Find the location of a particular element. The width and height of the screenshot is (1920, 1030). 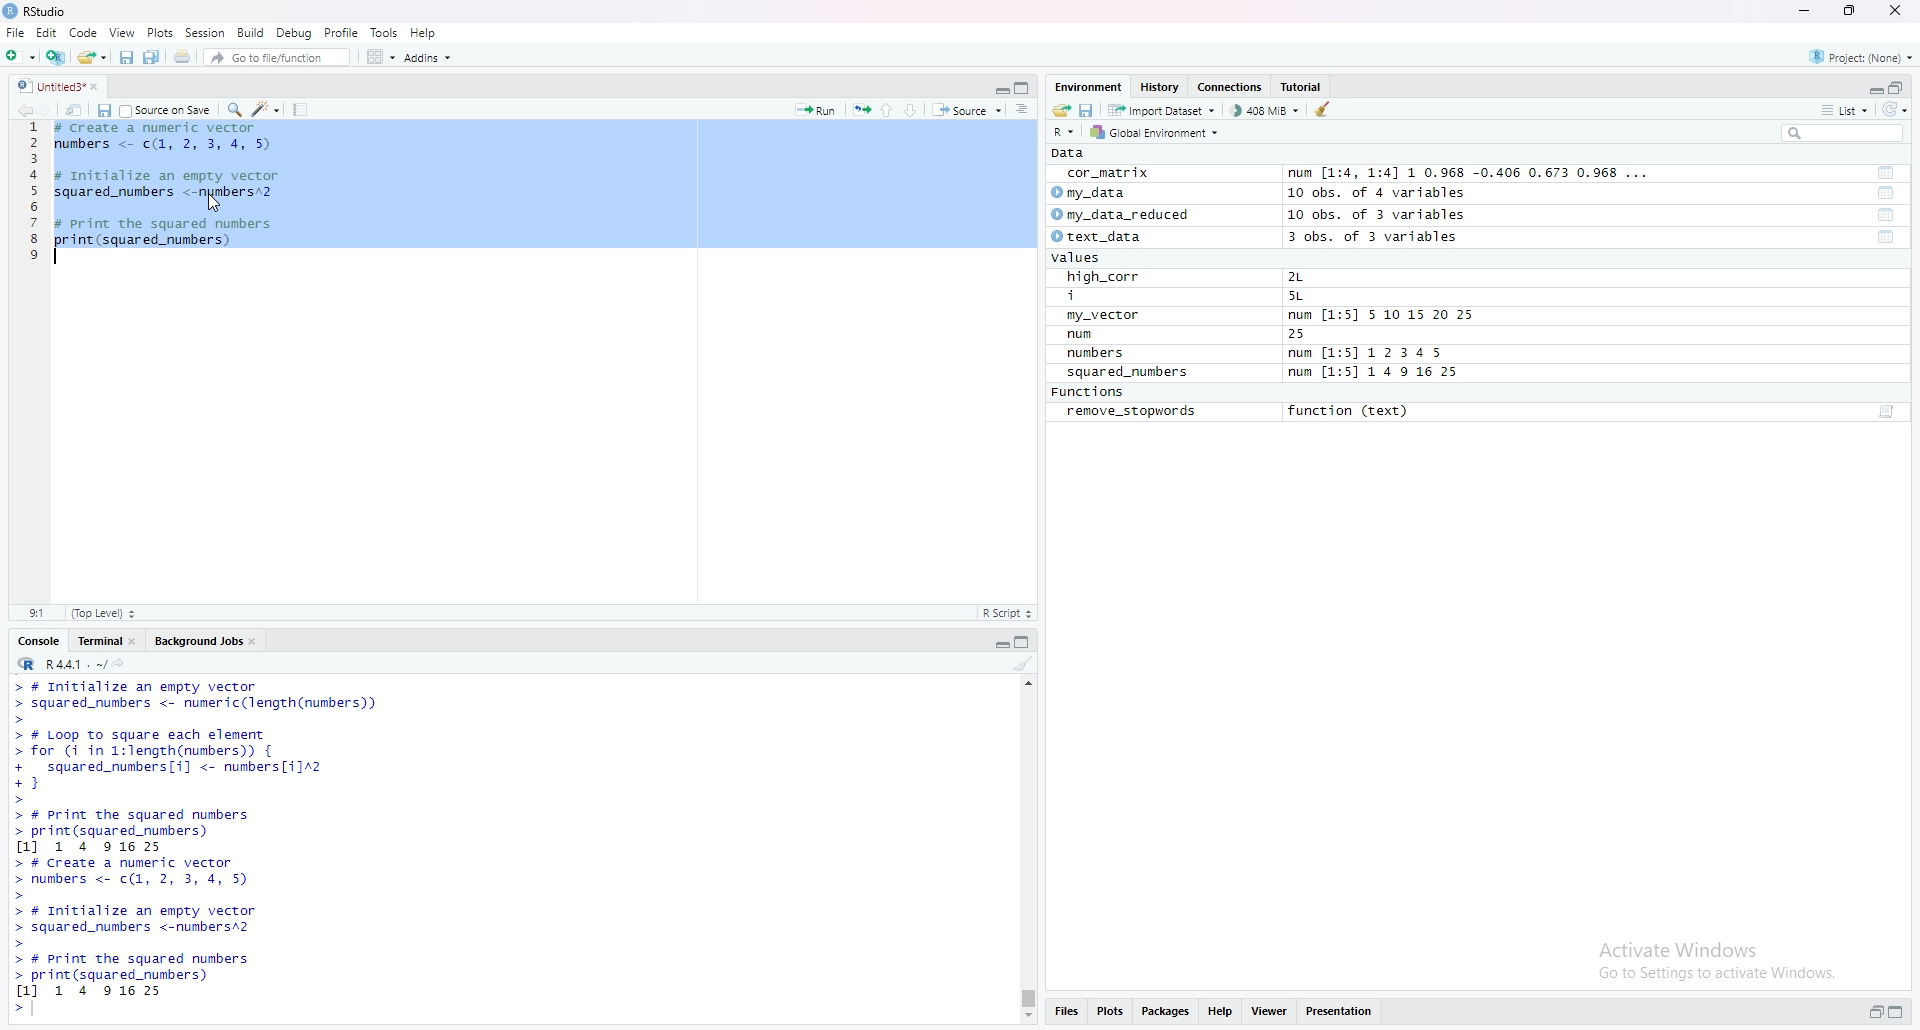

Global Environment is located at coordinates (1156, 132).